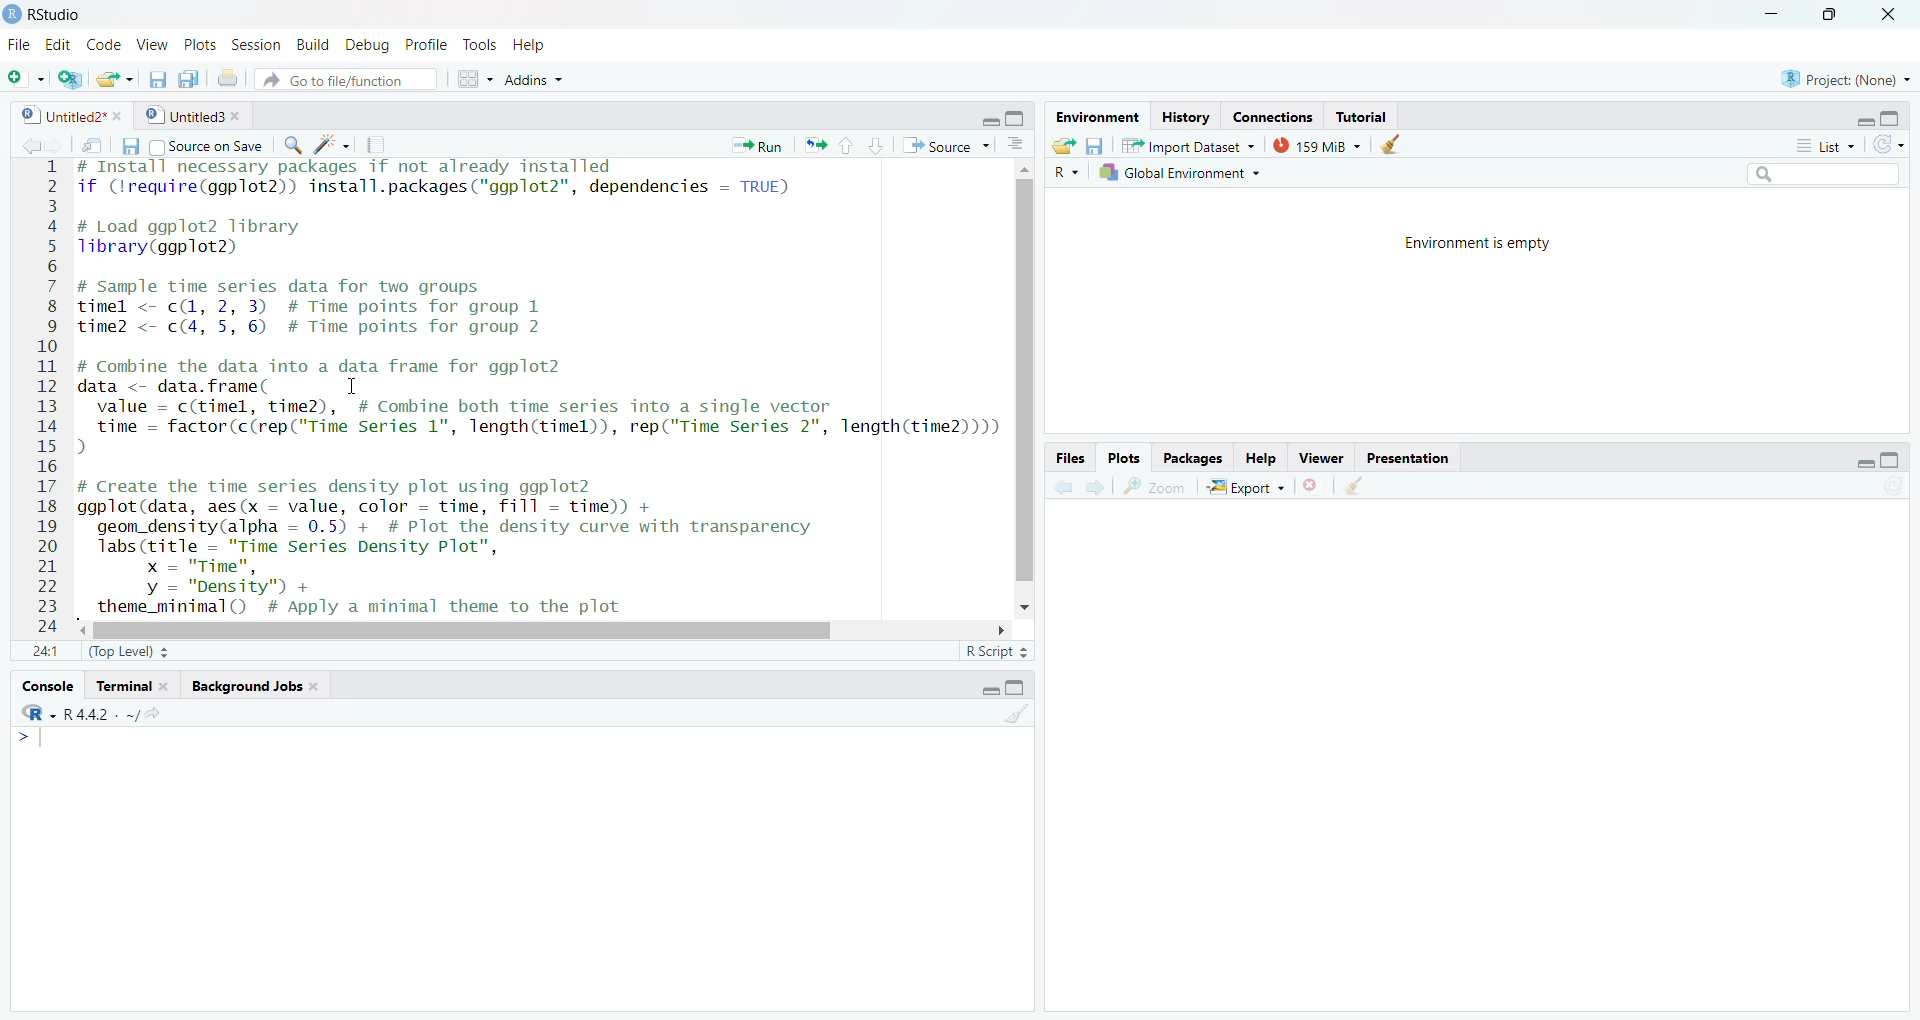 This screenshot has height=1020, width=1920. I want to click on Save, so click(130, 145).